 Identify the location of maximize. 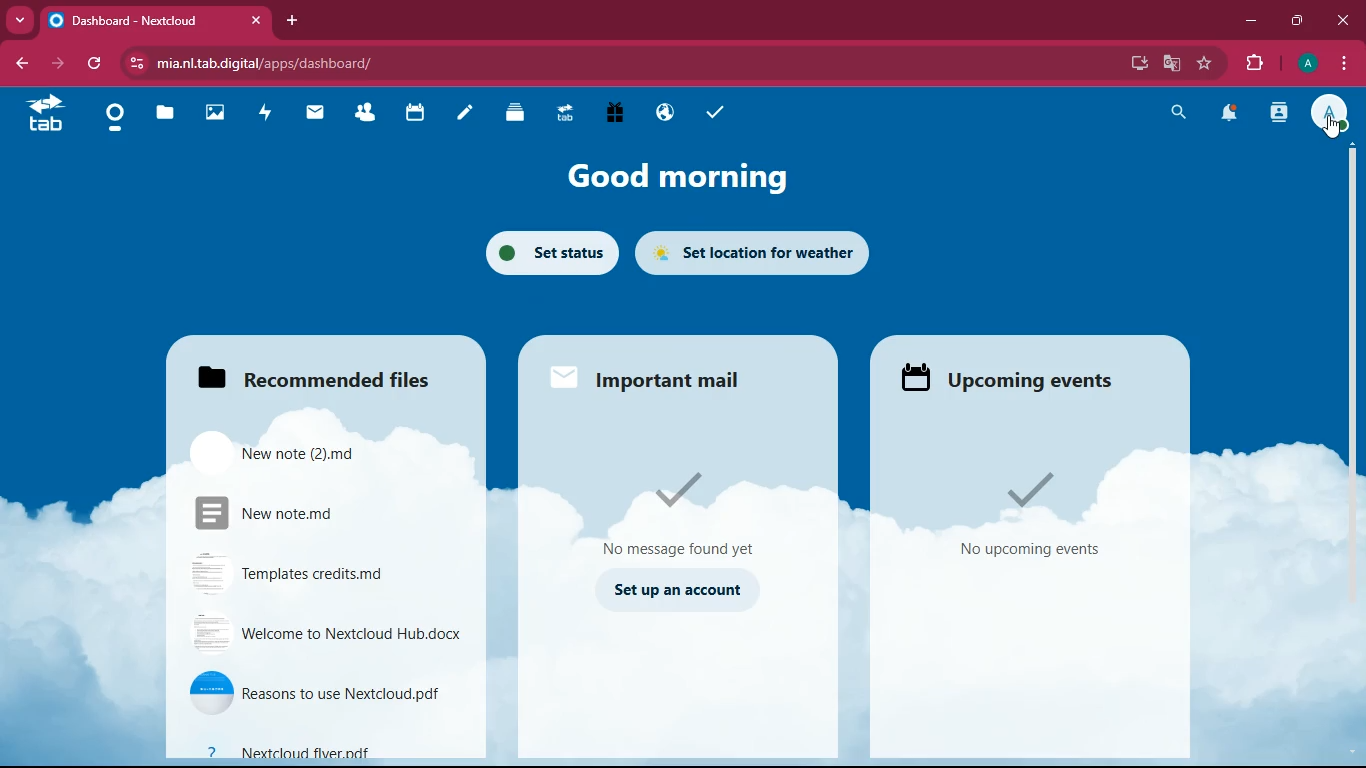
(1300, 19).